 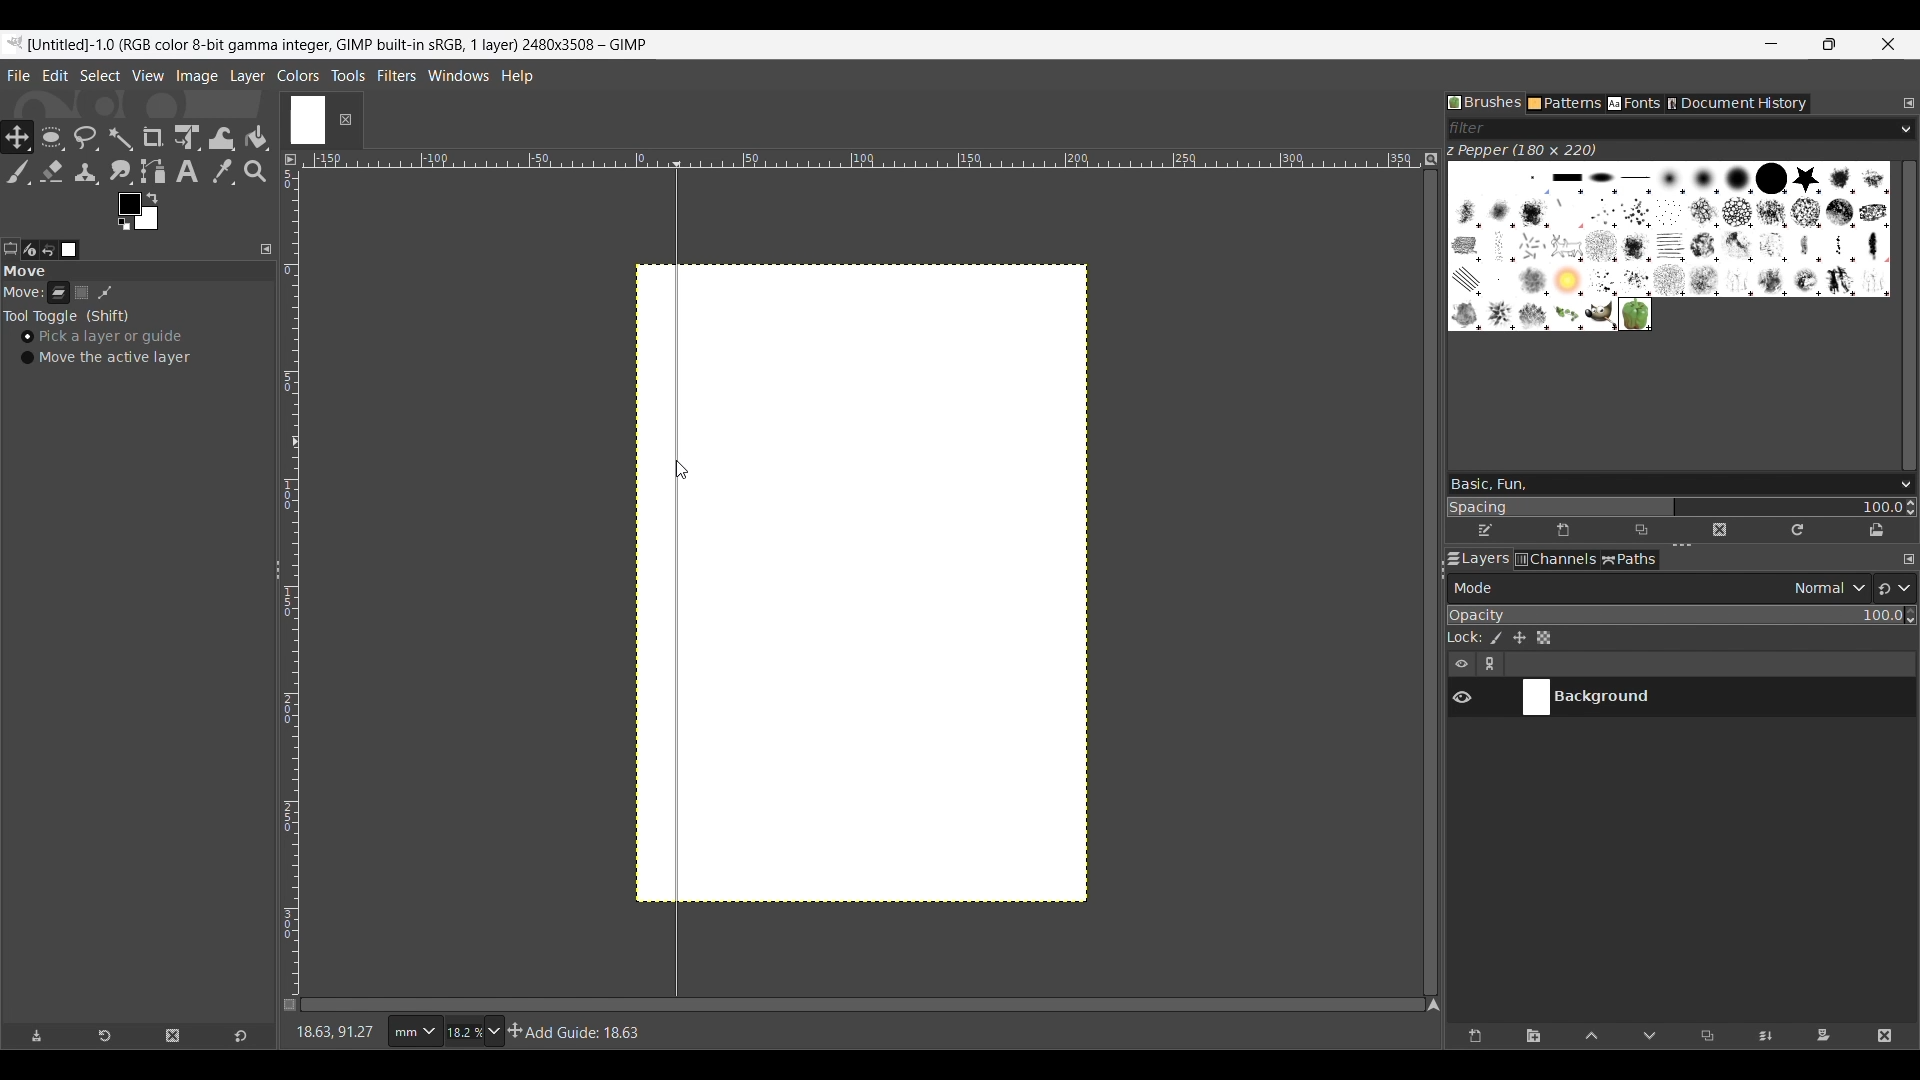 I want to click on Lock position and size, so click(x=1519, y=638).